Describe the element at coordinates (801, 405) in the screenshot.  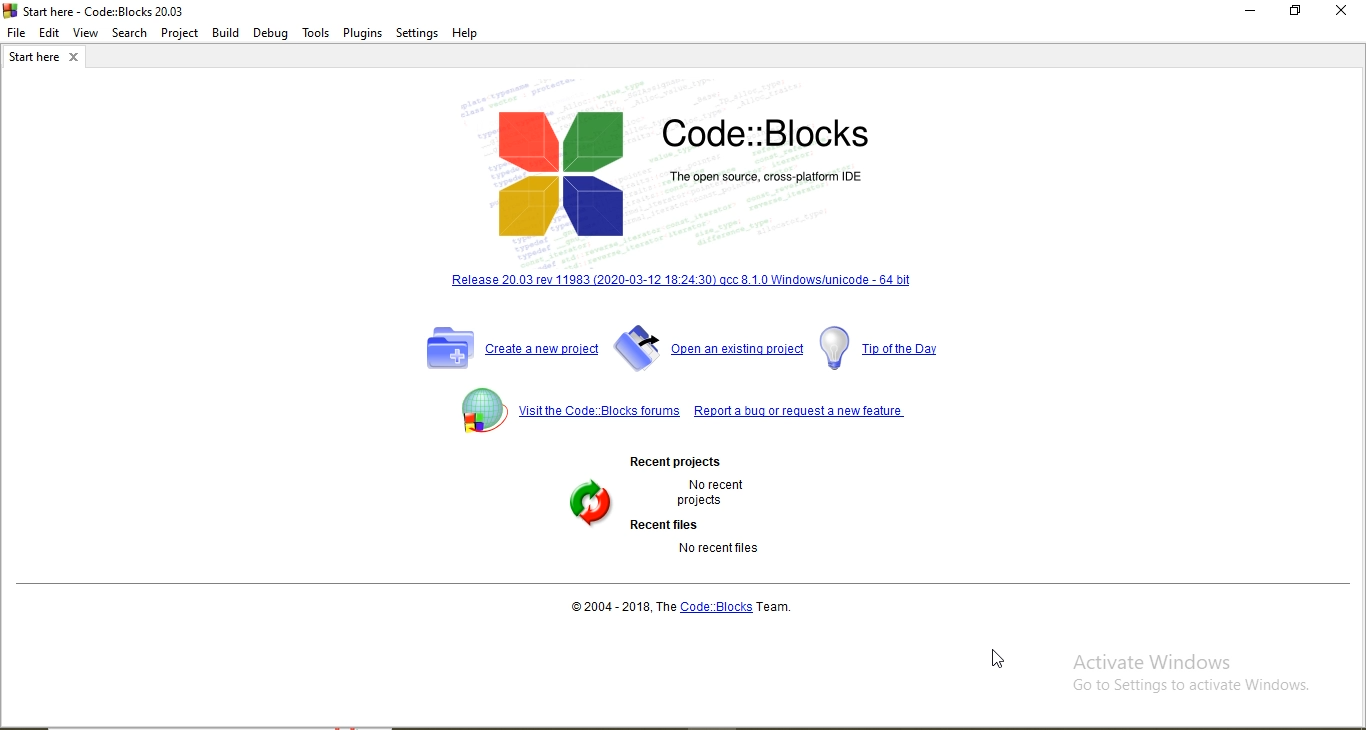
I see `Report a bug or request a new feature` at that location.